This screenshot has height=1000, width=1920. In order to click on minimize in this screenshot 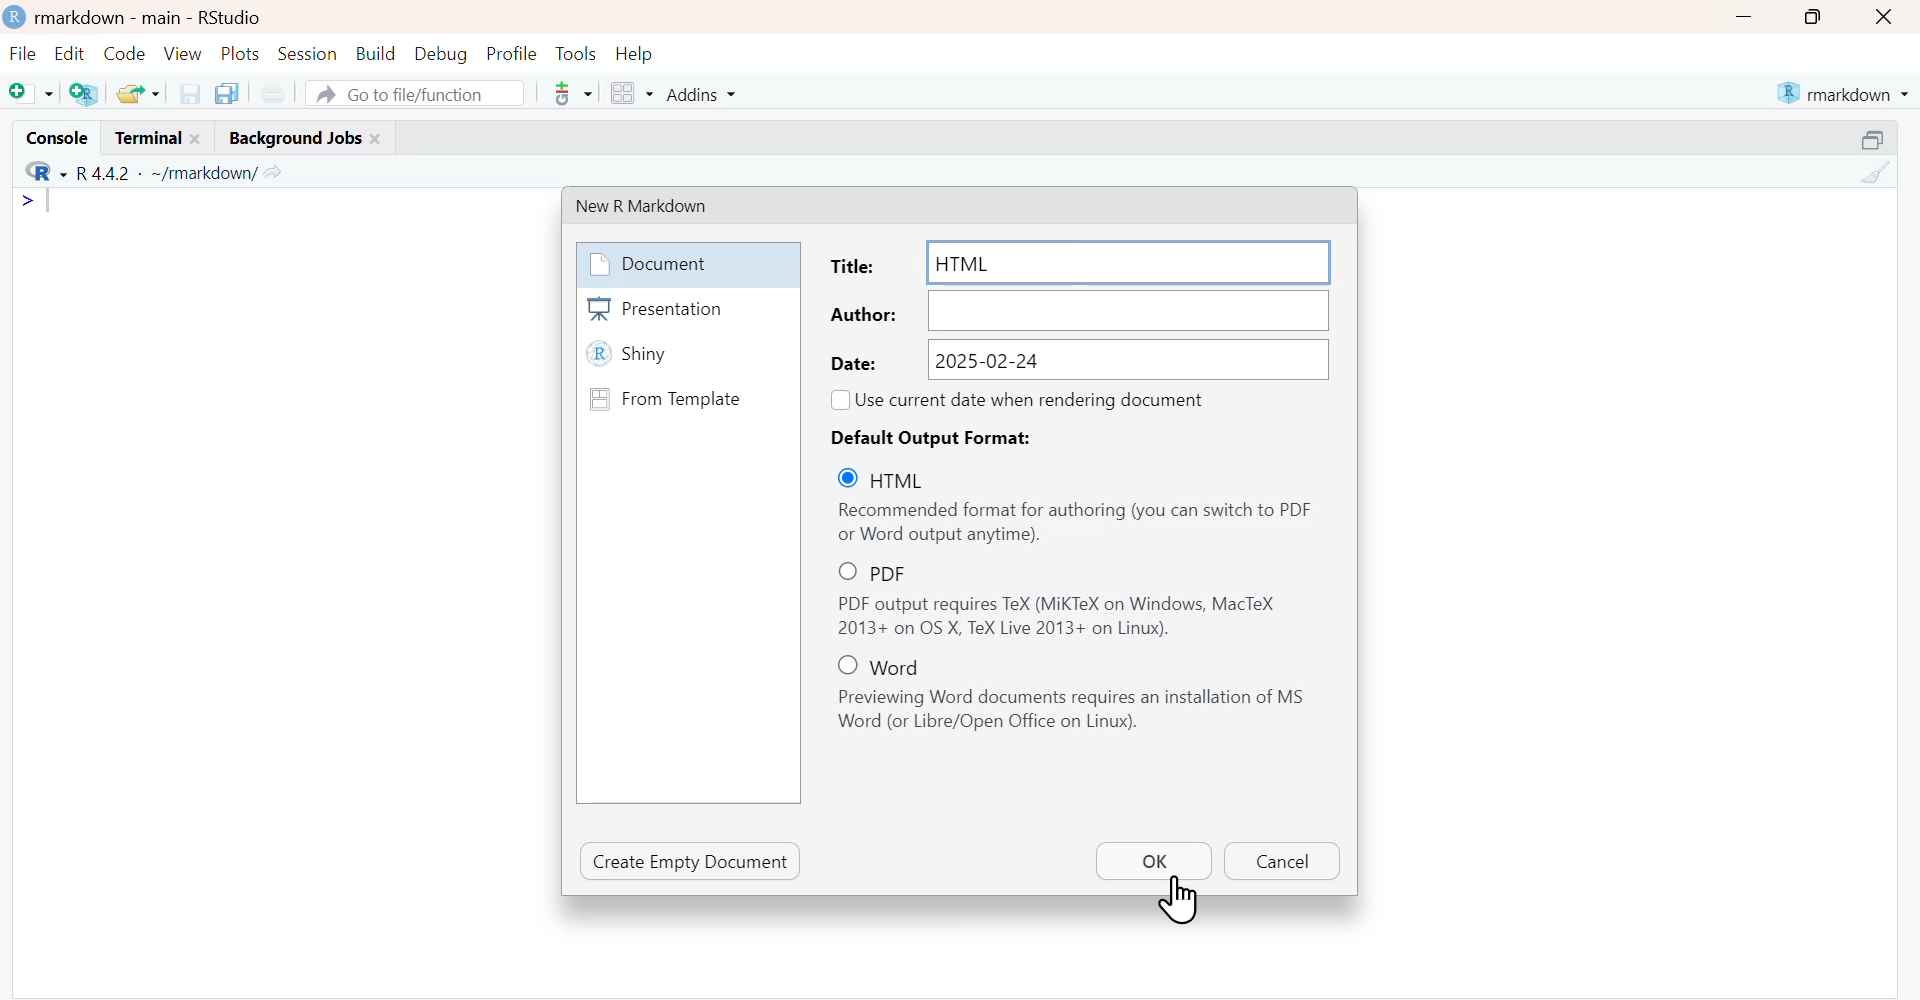, I will do `click(1743, 16)`.